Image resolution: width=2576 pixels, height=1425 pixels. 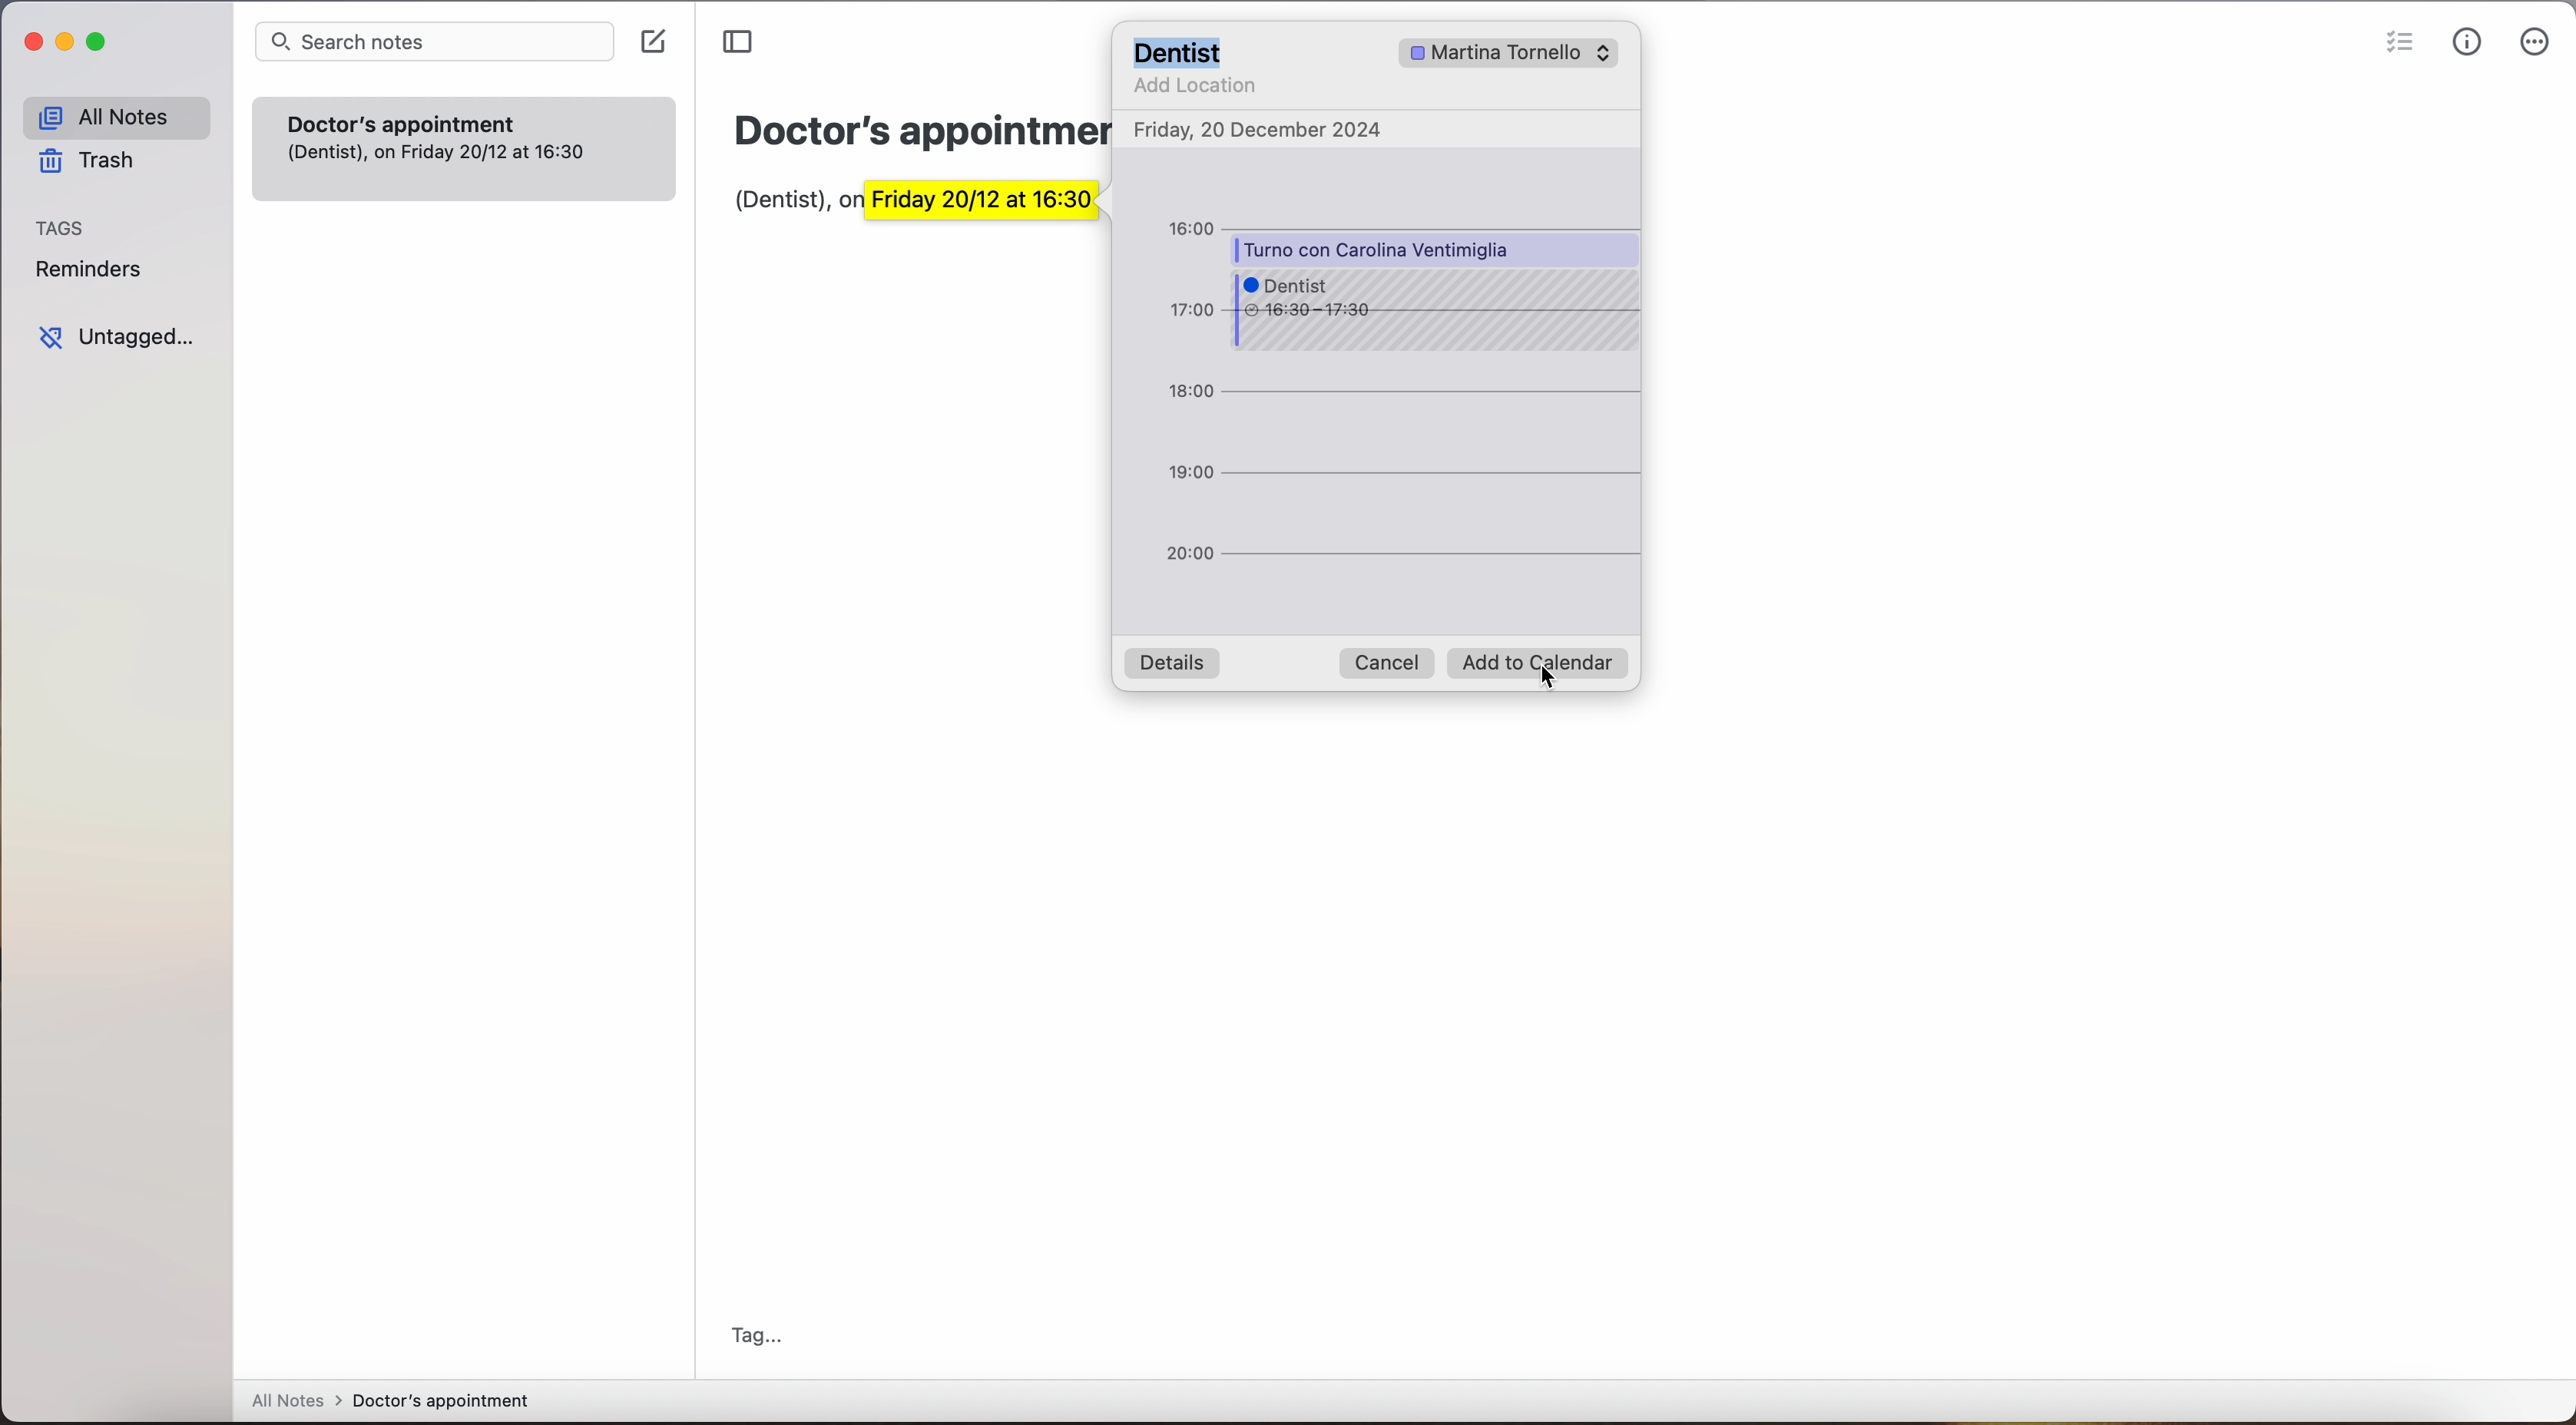 What do you see at coordinates (431, 41) in the screenshot?
I see `Search notes` at bounding box center [431, 41].